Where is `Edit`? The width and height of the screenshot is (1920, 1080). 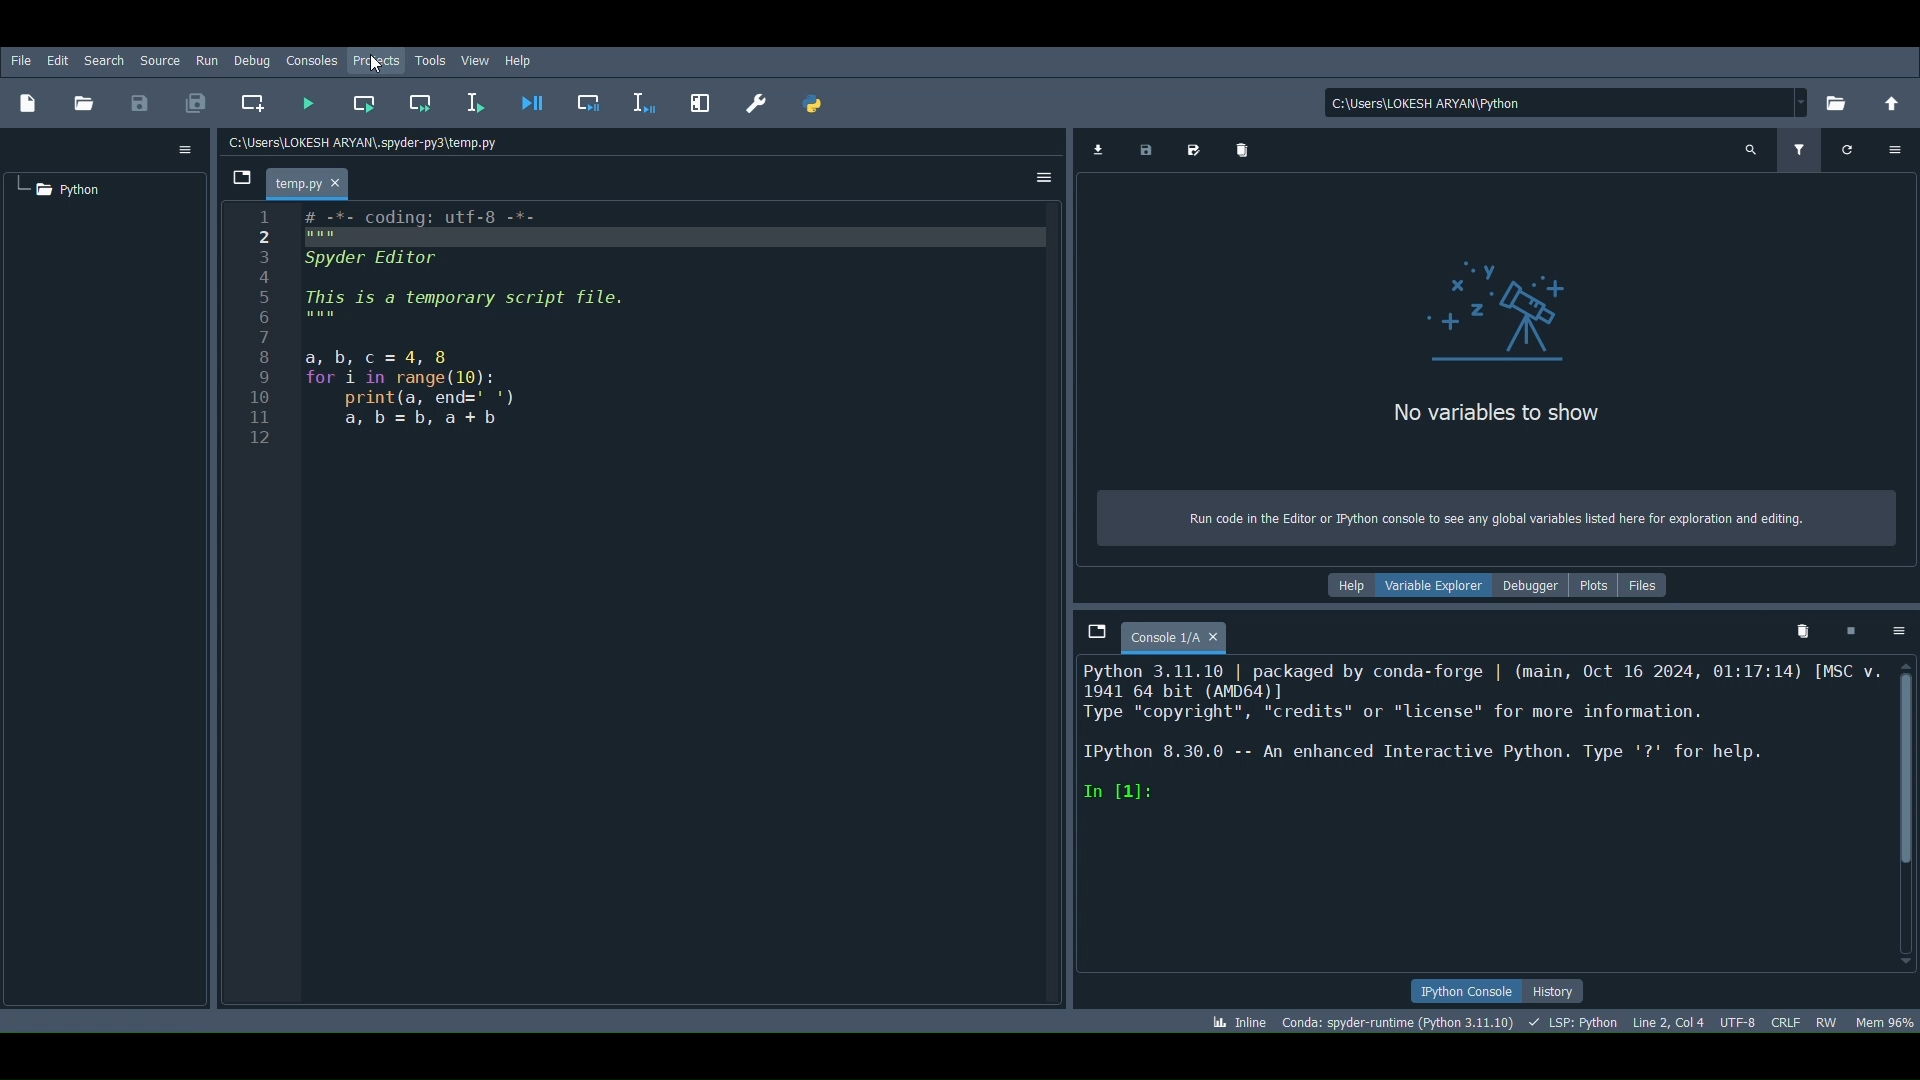 Edit is located at coordinates (56, 59).